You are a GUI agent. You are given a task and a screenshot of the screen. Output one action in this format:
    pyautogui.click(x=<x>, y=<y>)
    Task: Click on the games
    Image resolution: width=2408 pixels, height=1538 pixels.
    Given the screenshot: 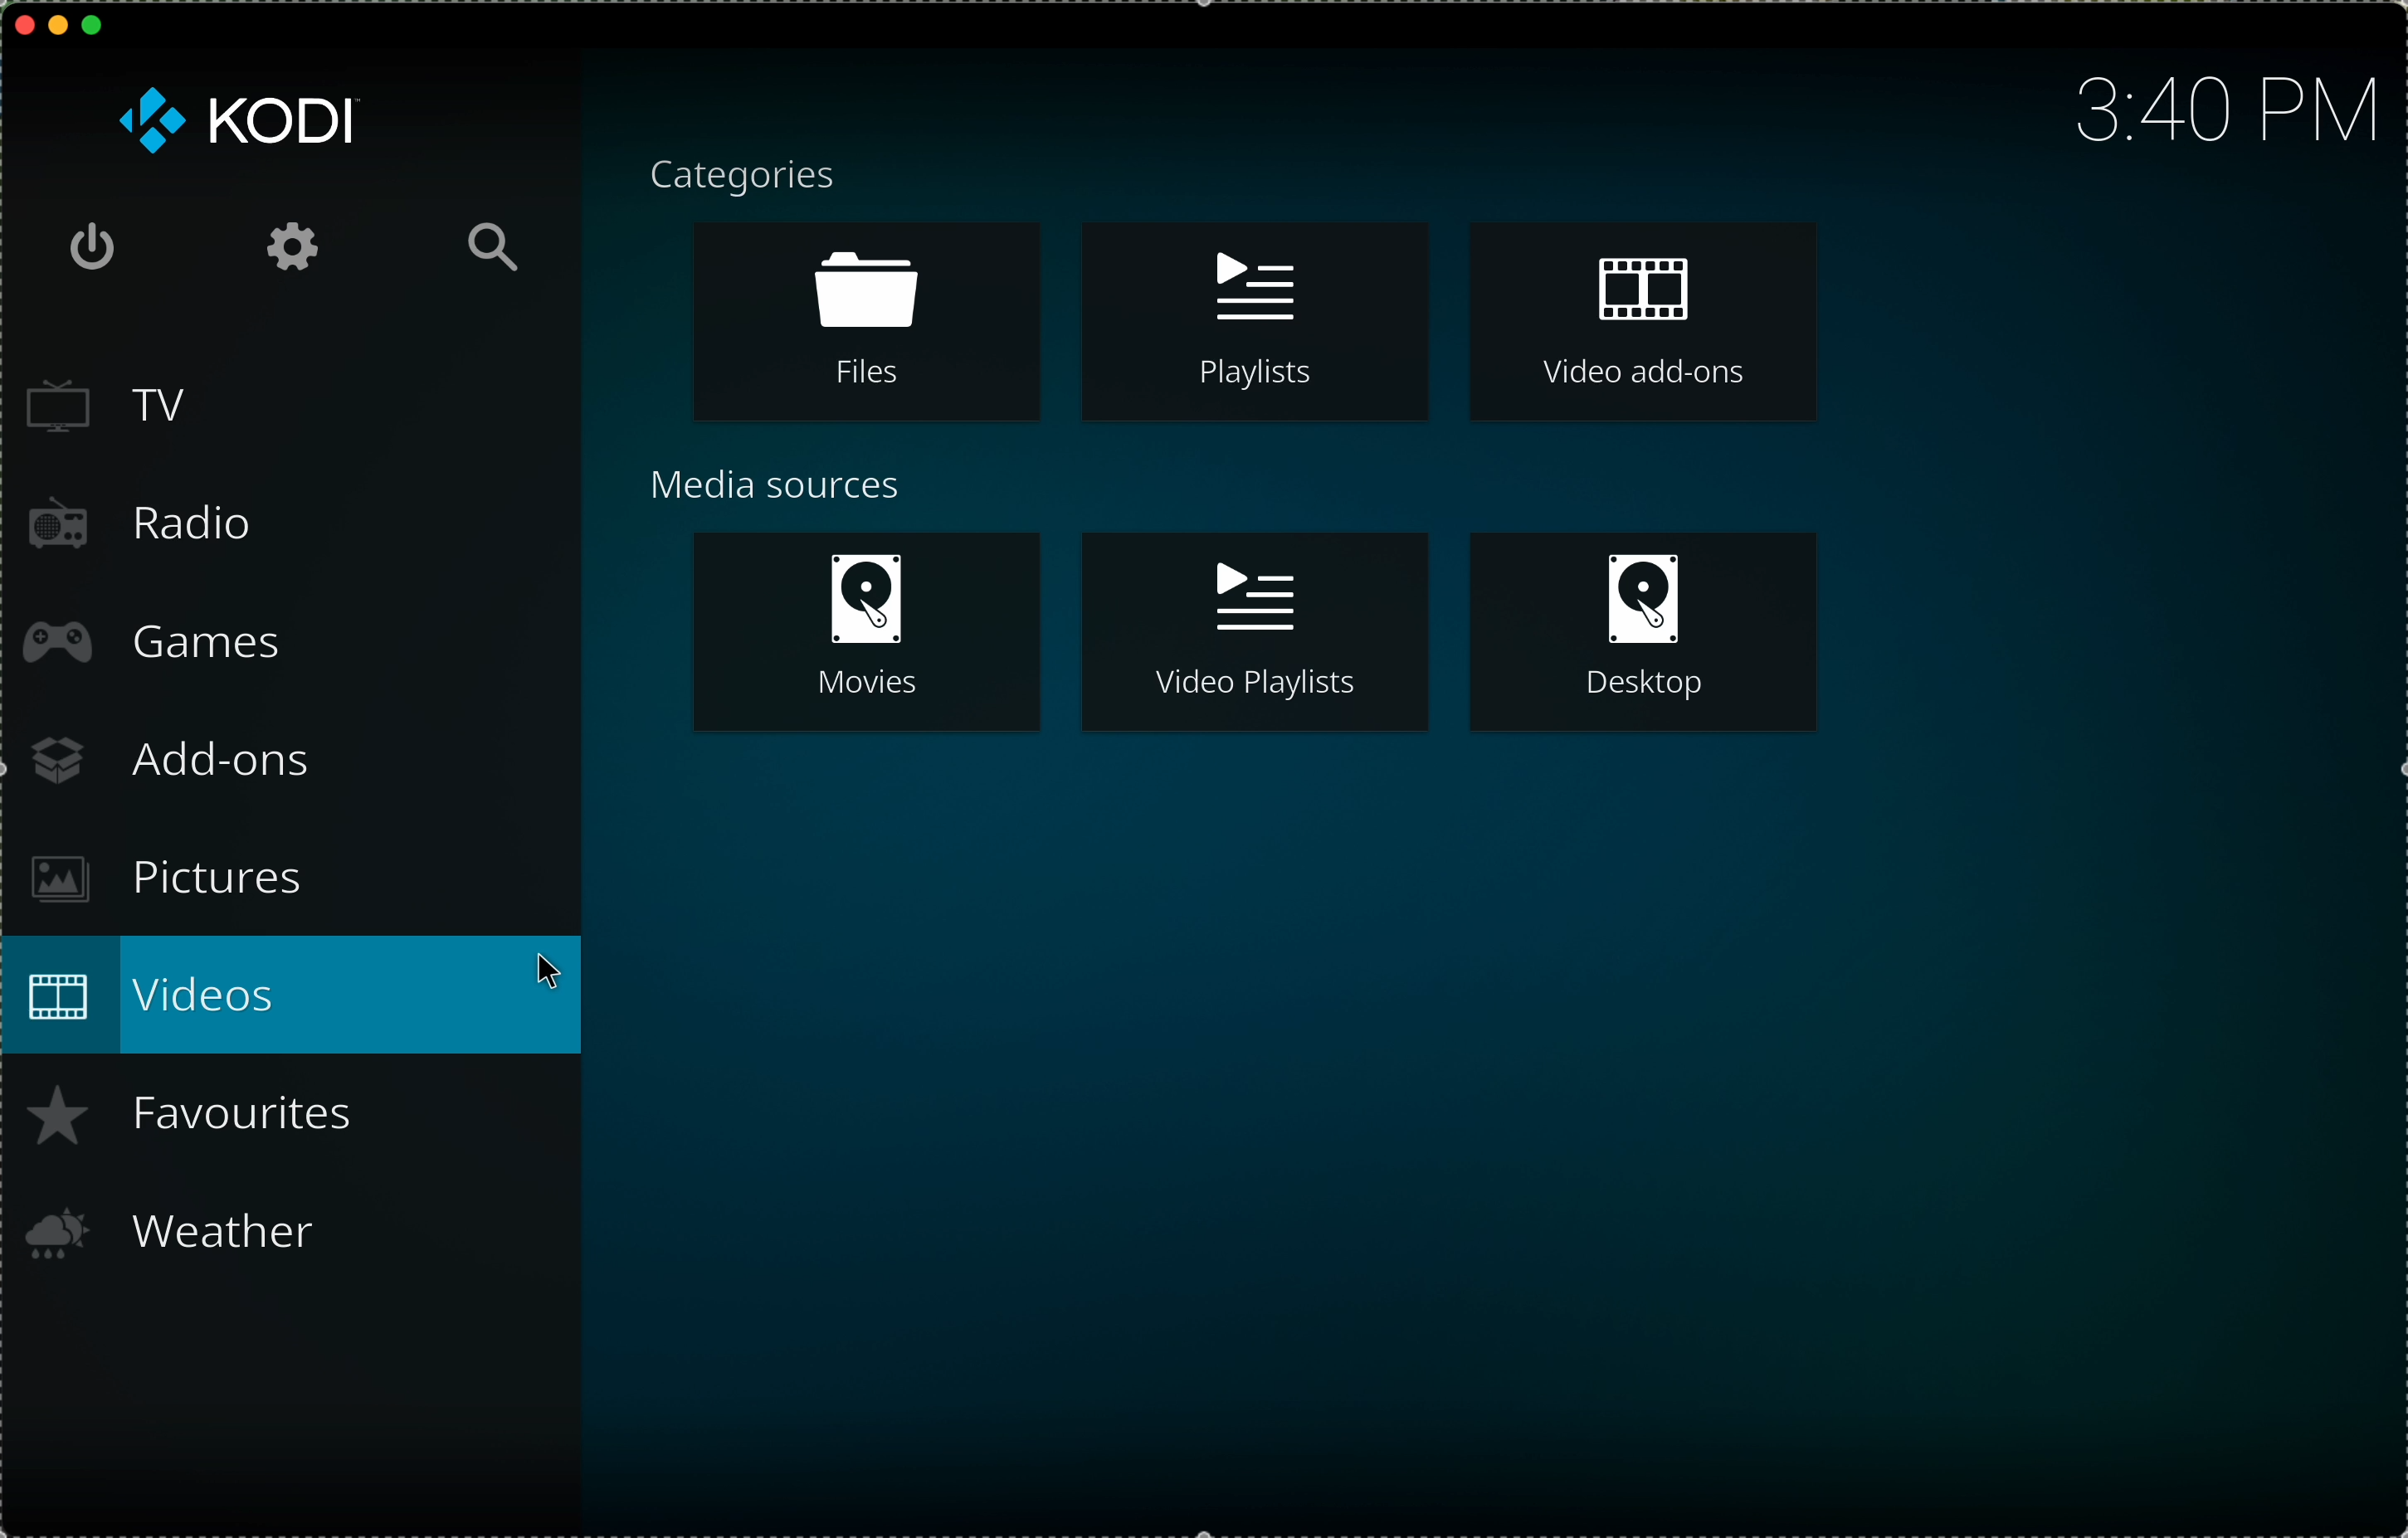 What is the action you would take?
    pyautogui.click(x=150, y=639)
    